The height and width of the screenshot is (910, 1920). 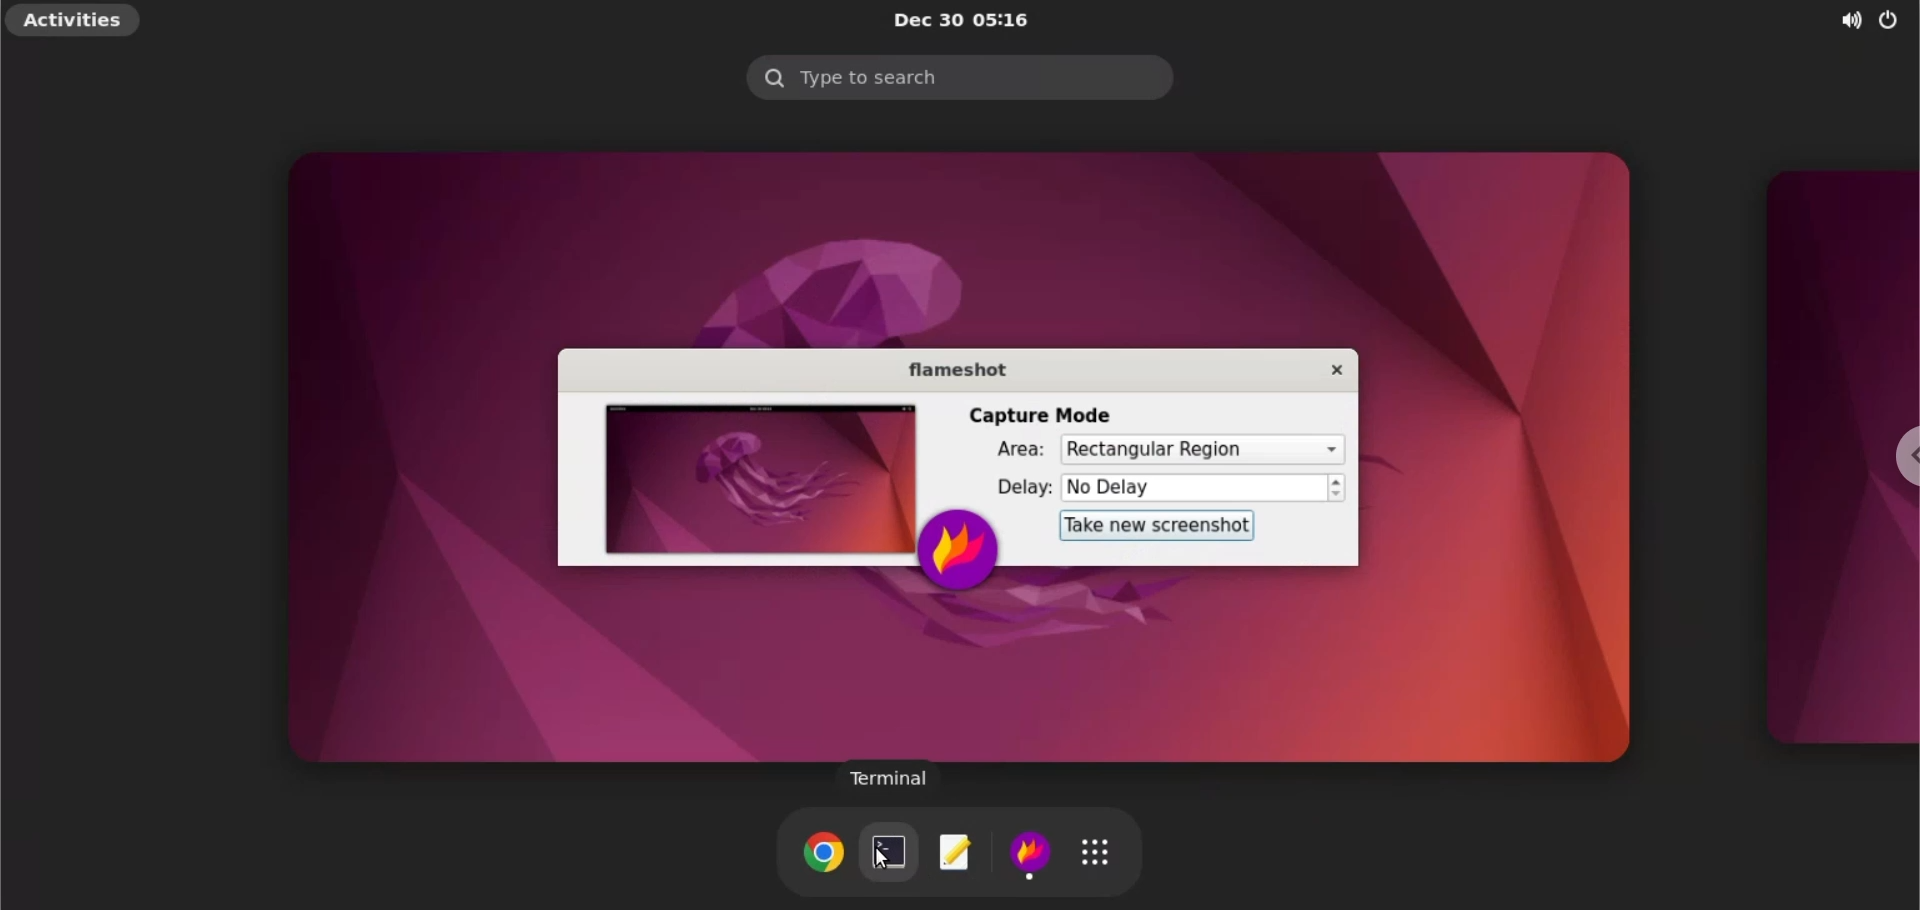 I want to click on notepad, so click(x=955, y=856).